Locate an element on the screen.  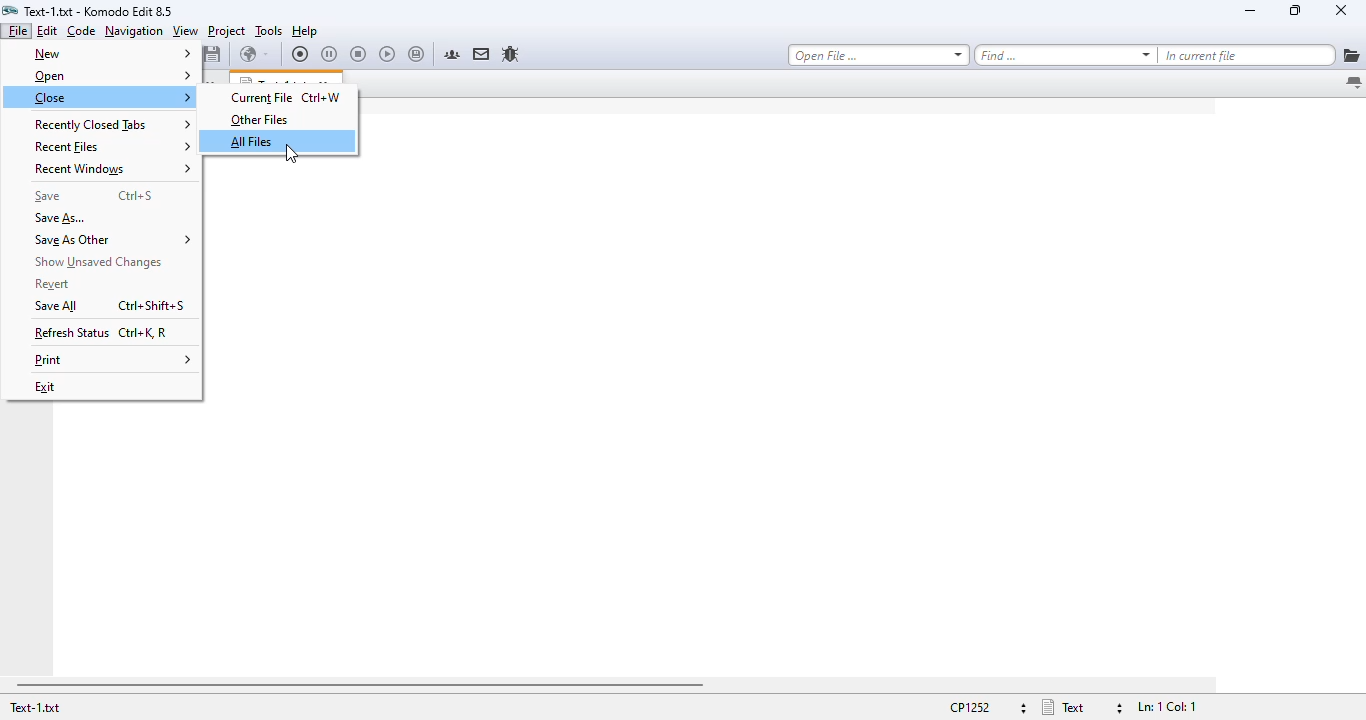
cursor is located at coordinates (290, 154).